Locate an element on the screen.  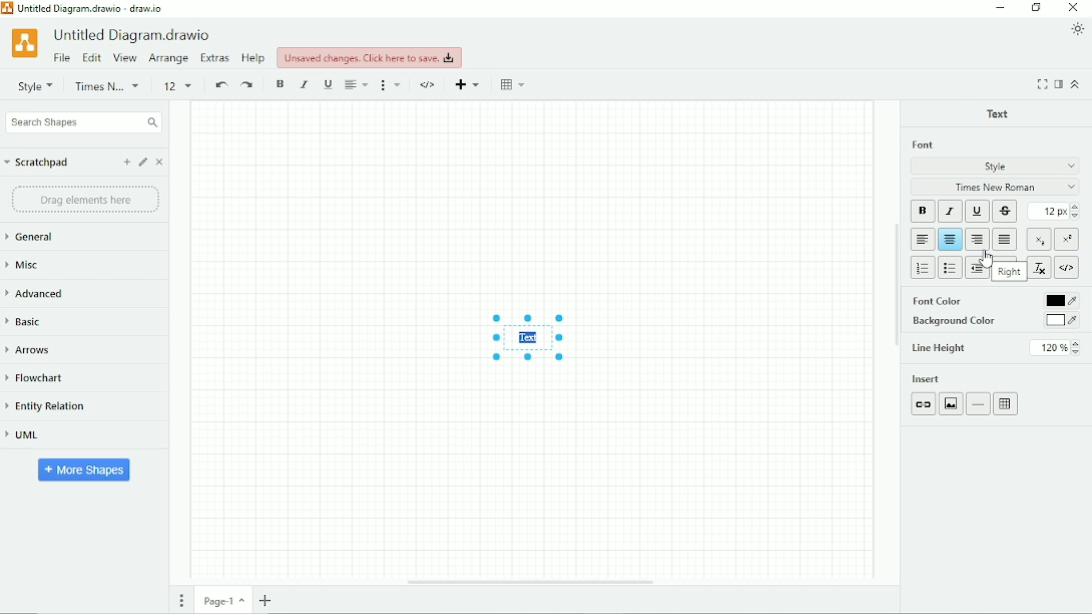
Style is located at coordinates (995, 165).